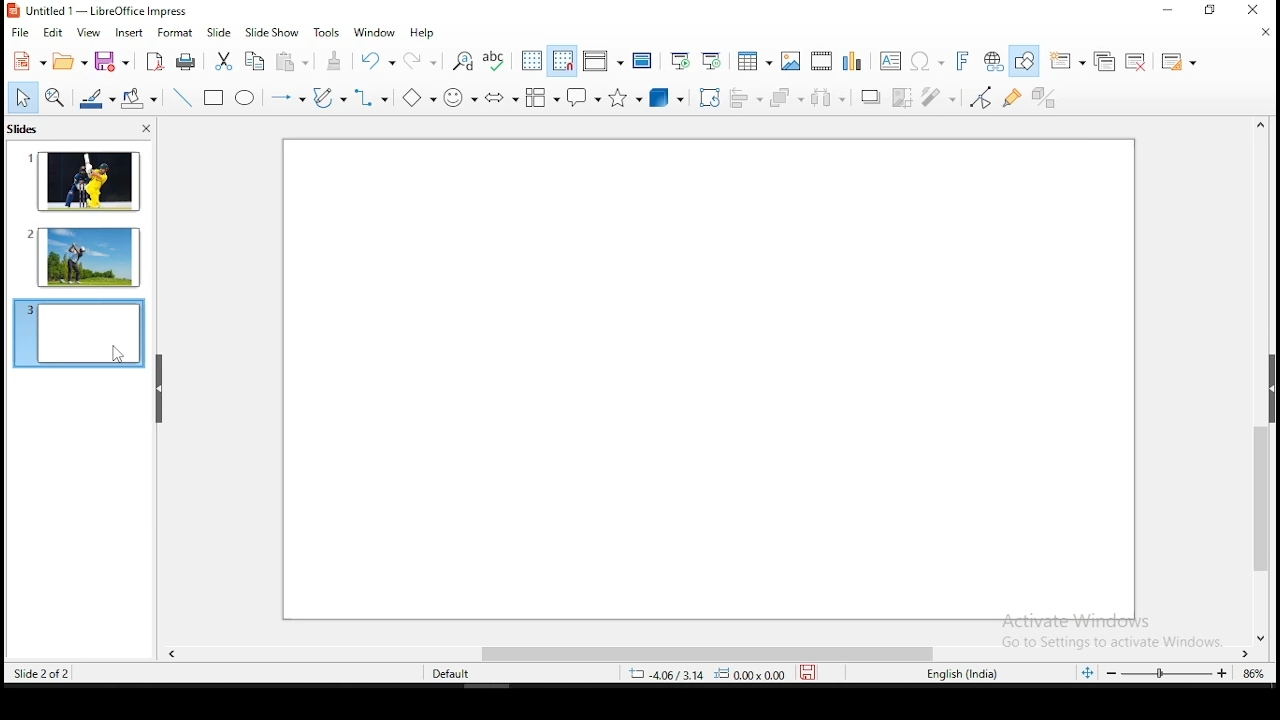 The height and width of the screenshot is (720, 1280). What do you see at coordinates (672, 674) in the screenshot?
I see `4.06` at bounding box center [672, 674].